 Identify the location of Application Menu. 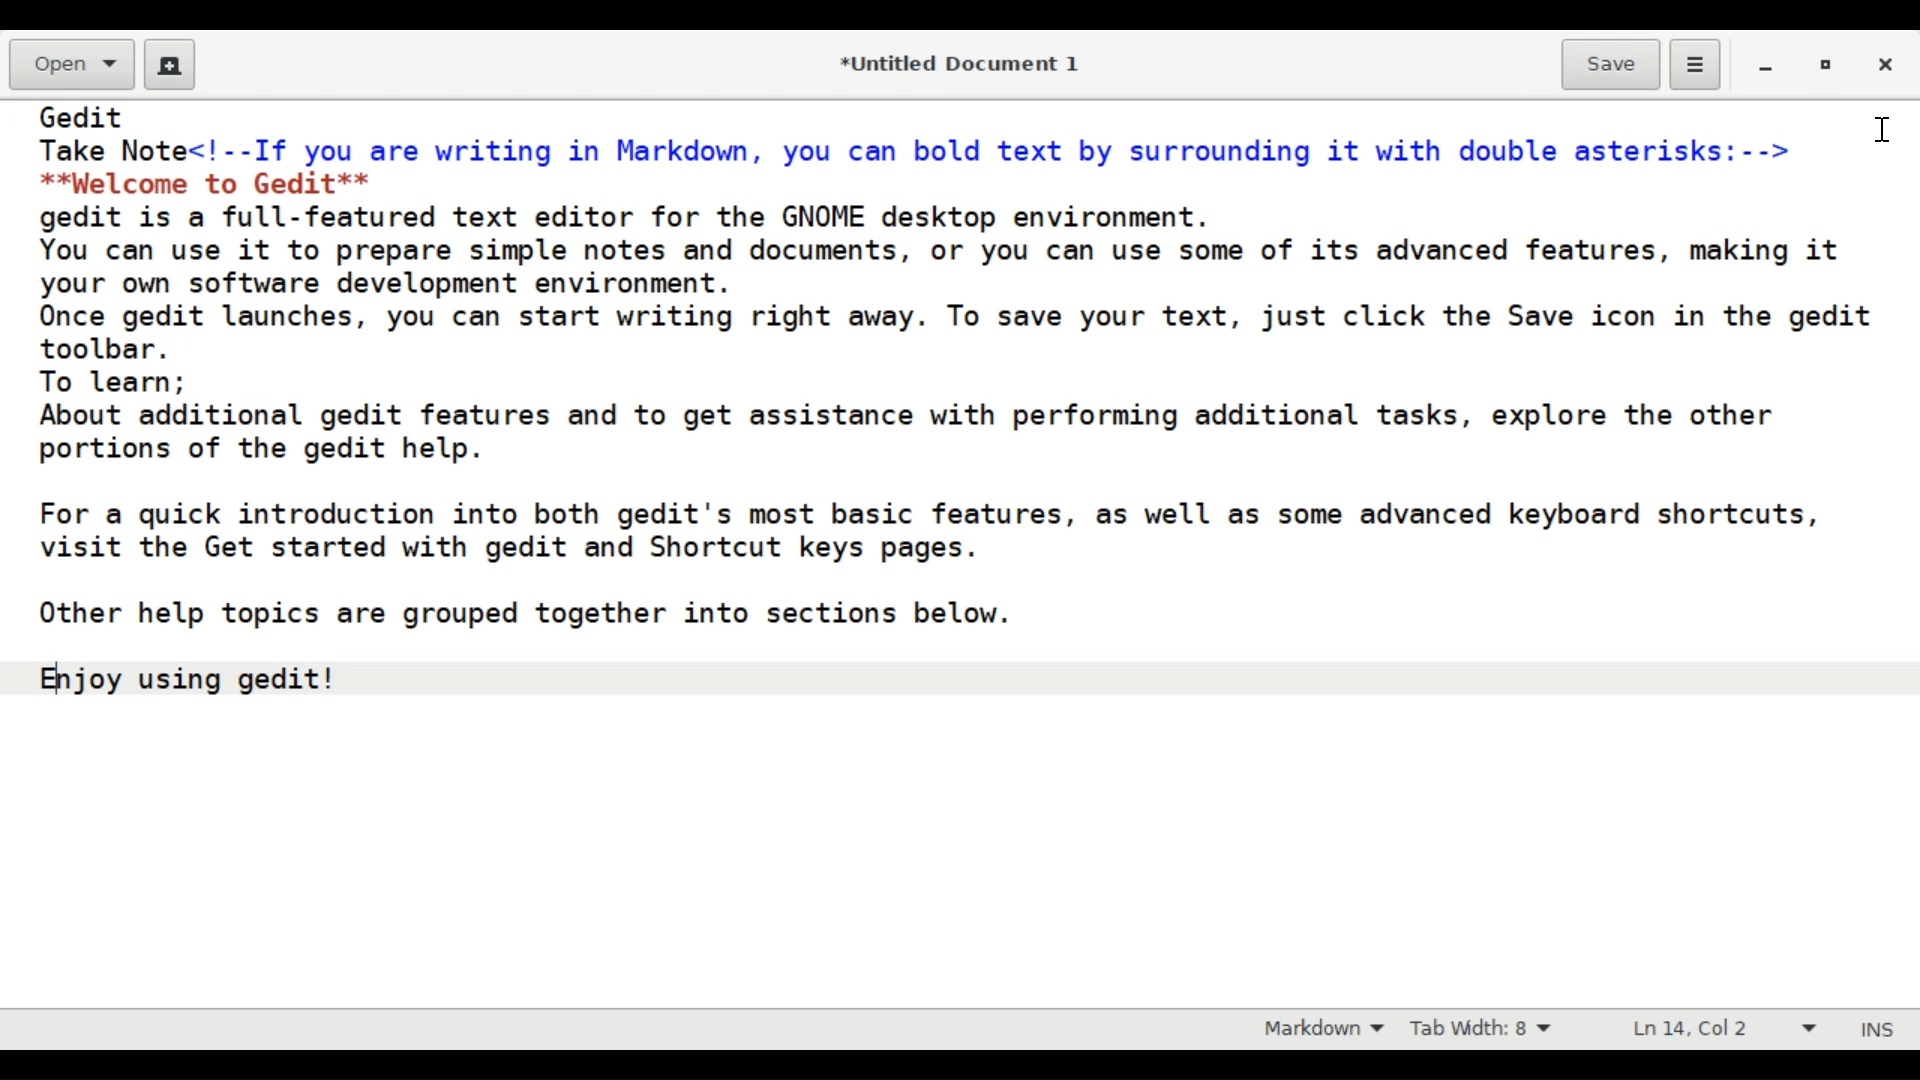
(1697, 68).